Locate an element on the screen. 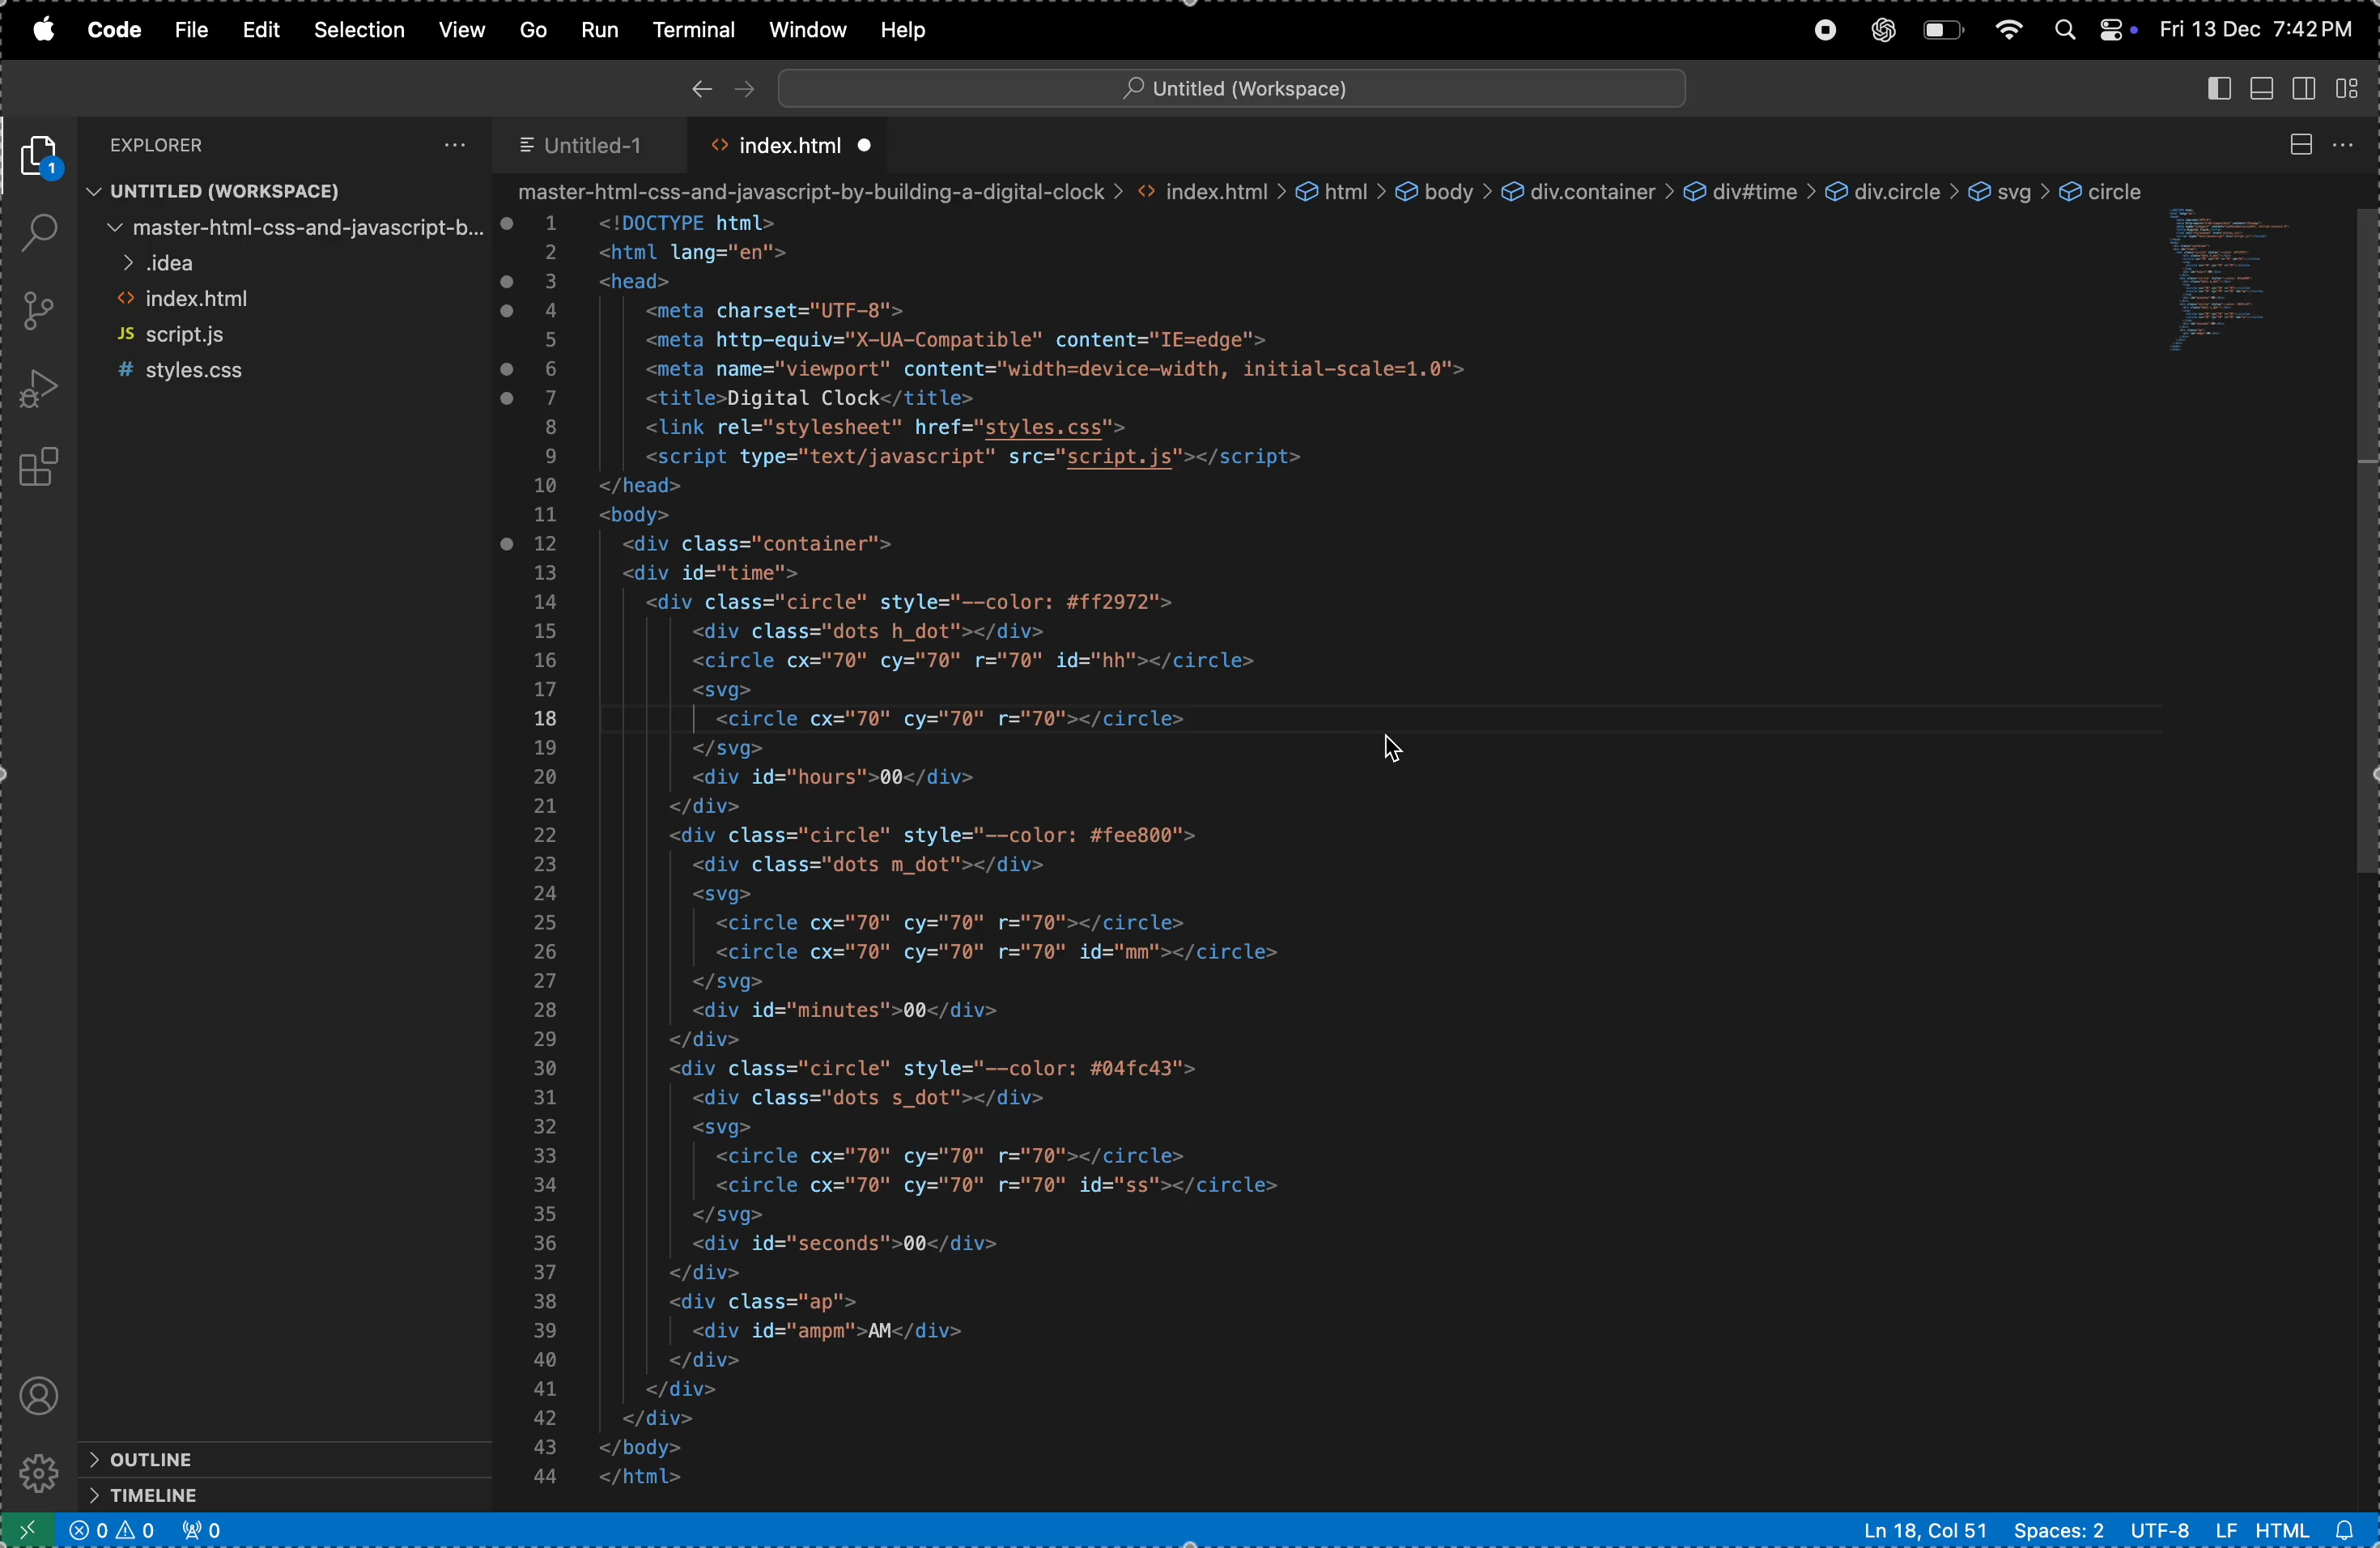 Image resolution: width=2380 pixels, height=1548 pixels. utf 8 is located at coordinates (2181, 1529).